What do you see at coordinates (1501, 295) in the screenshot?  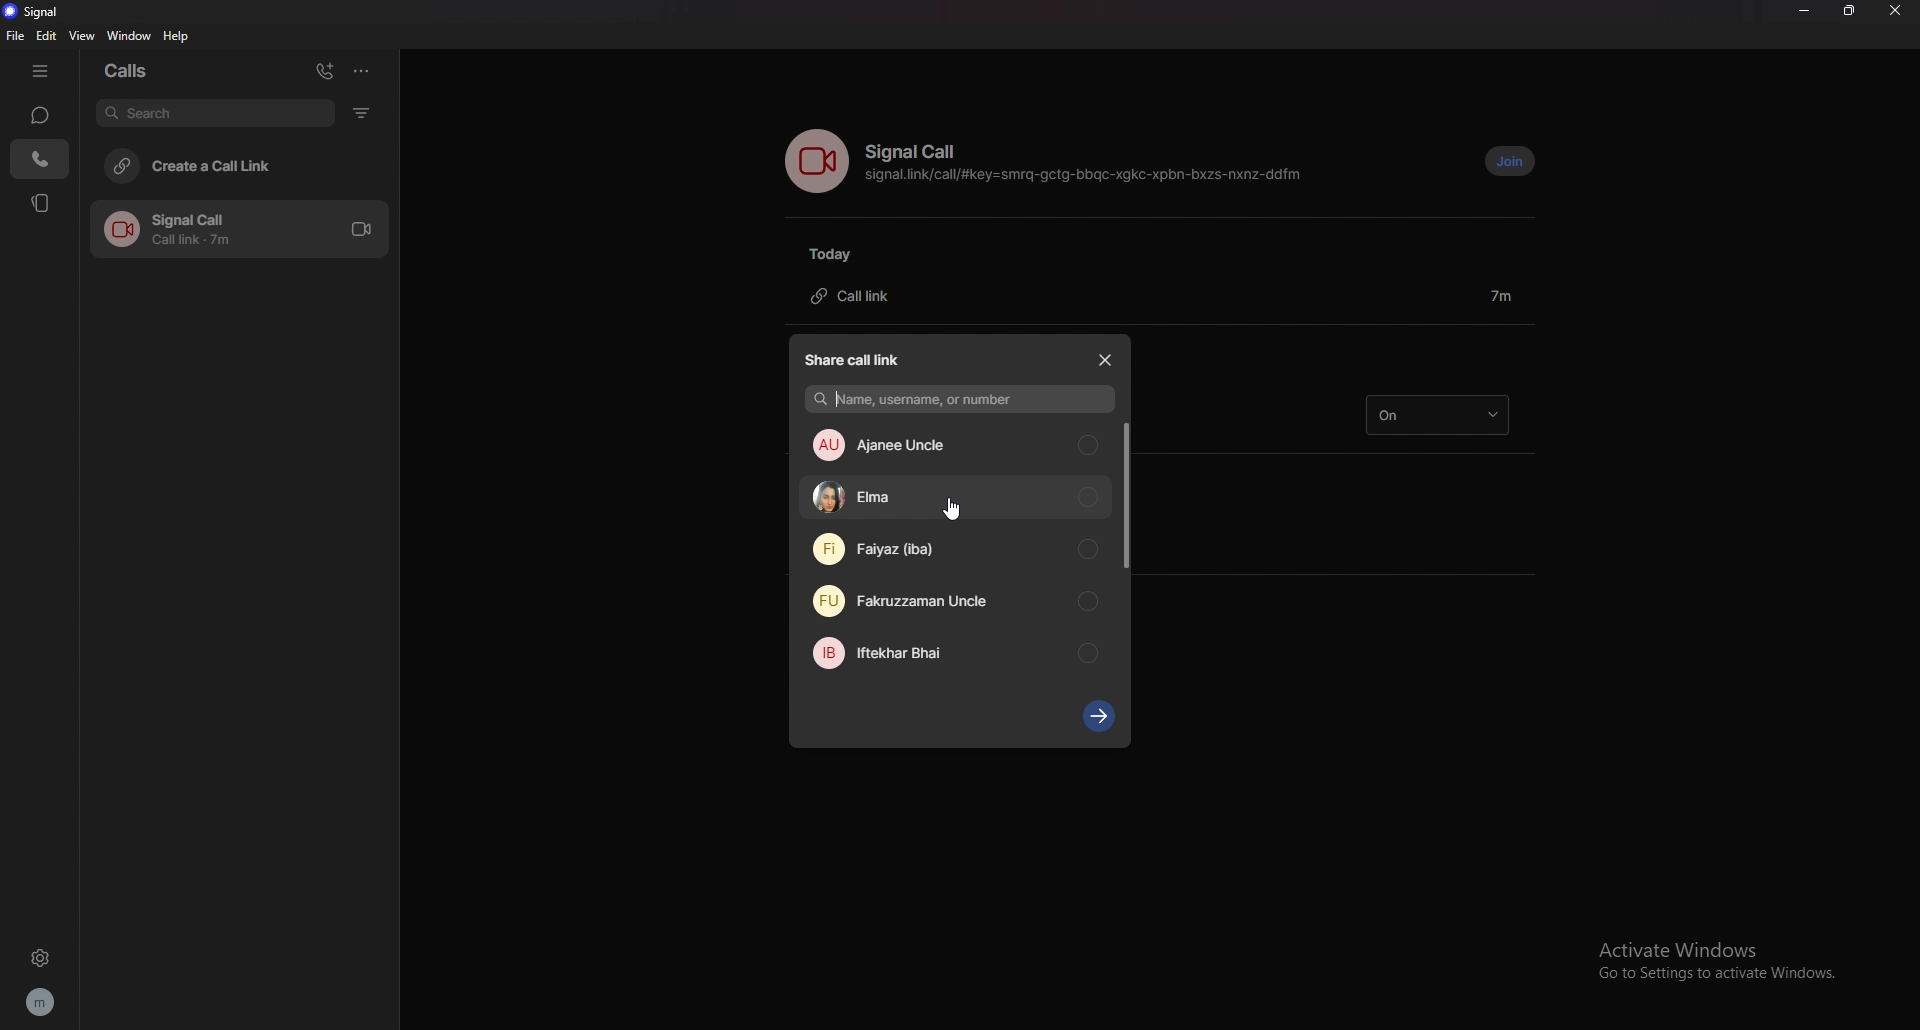 I see `duration` at bounding box center [1501, 295].